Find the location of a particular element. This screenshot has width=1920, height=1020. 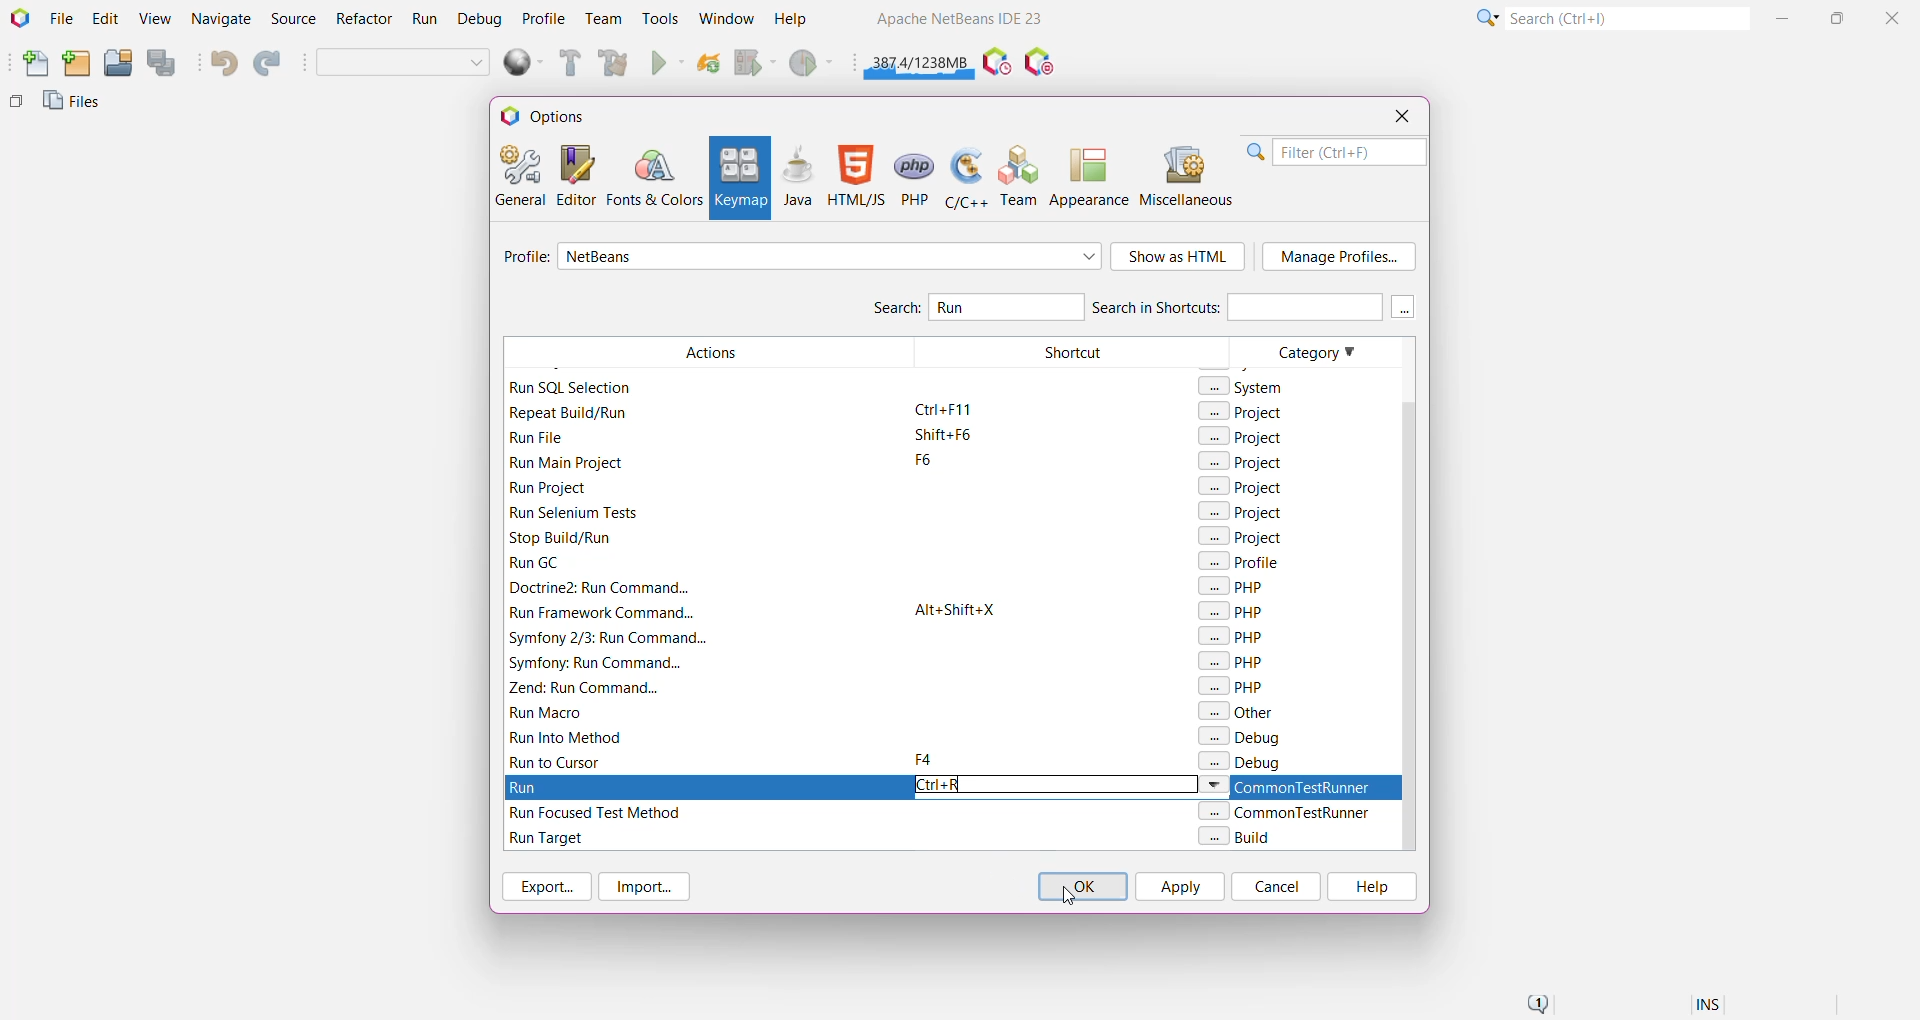

Source is located at coordinates (296, 19).